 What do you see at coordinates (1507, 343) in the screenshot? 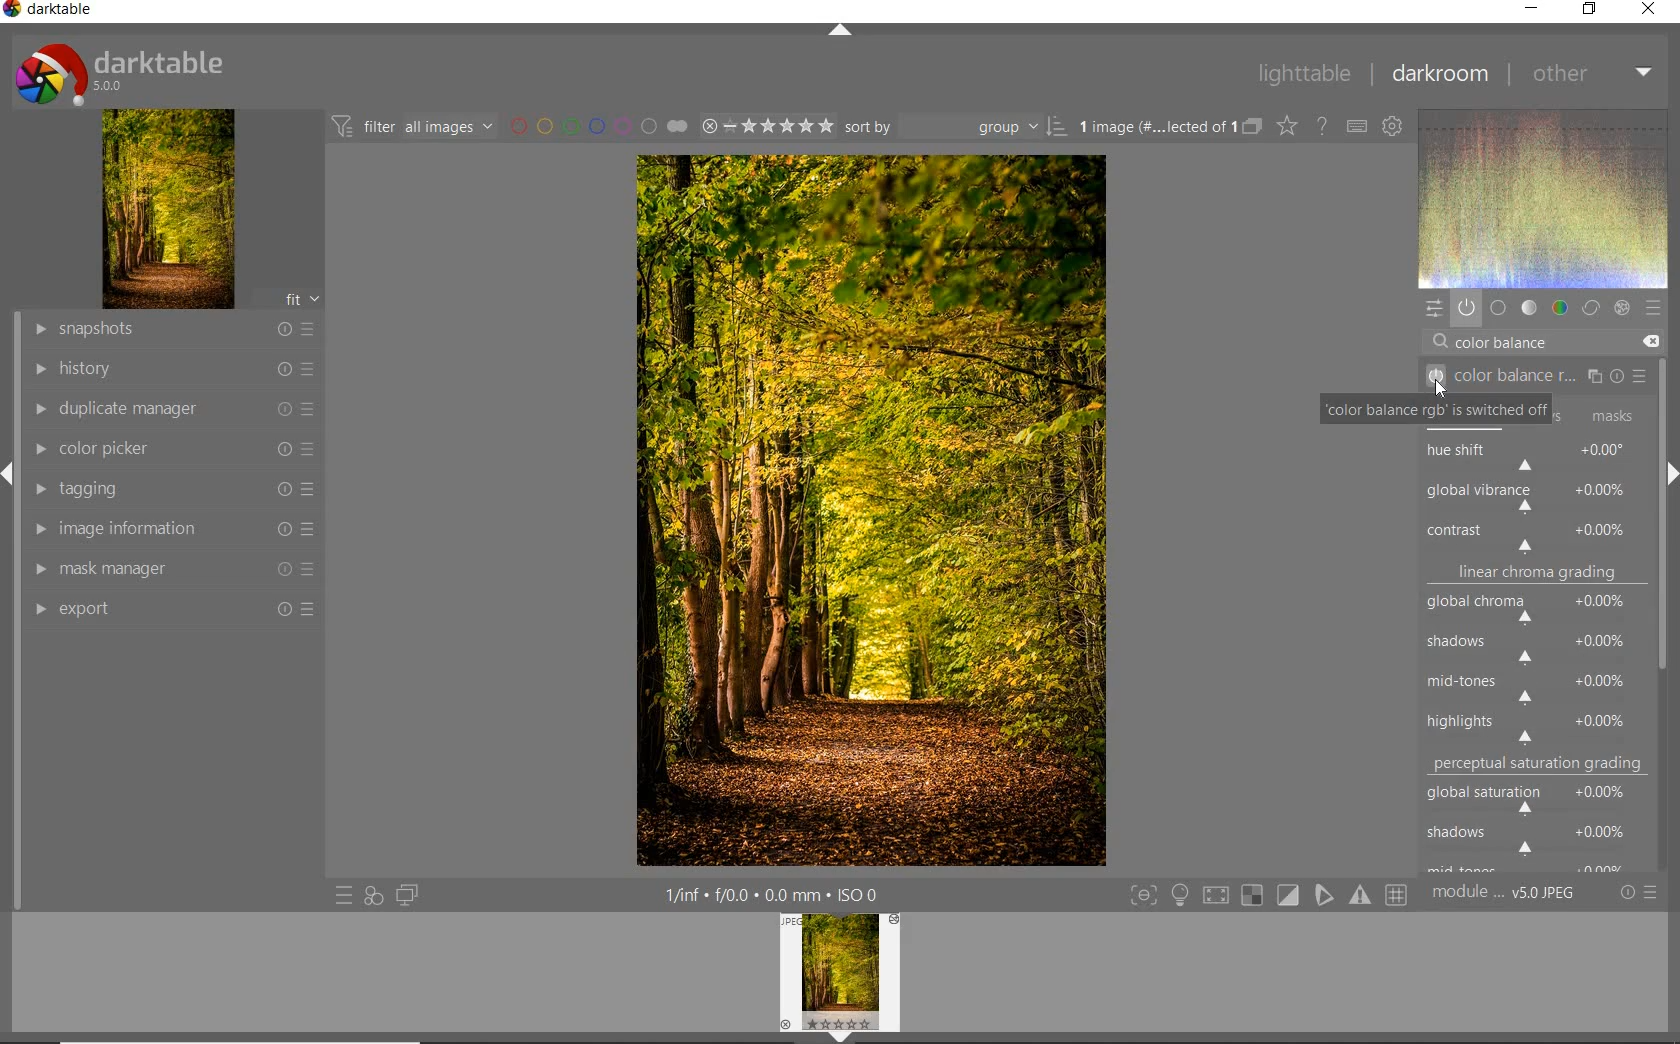
I see `COLOR BALANCE` at bounding box center [1507, 343].